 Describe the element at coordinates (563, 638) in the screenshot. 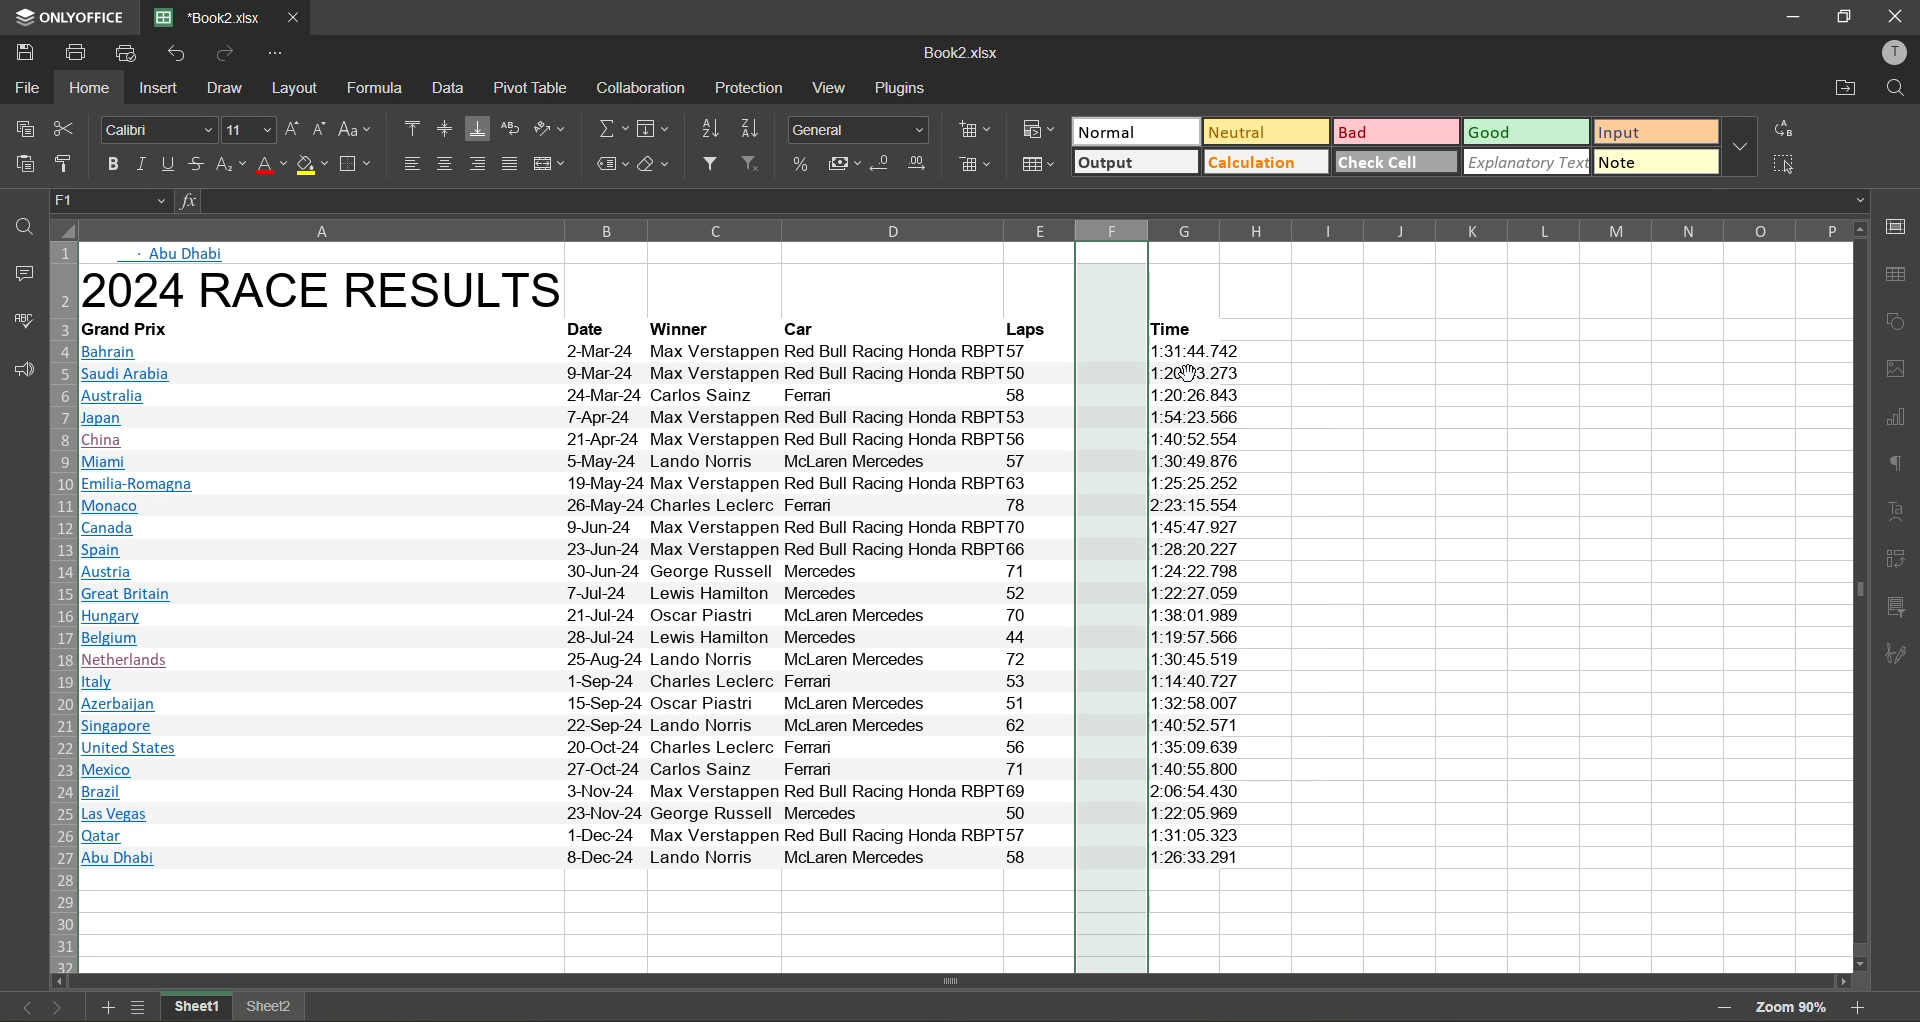

I see `Belgium 28-Jul-24 Lewis Hamilton Mercedes 44 1:19:57 .566` at that location.